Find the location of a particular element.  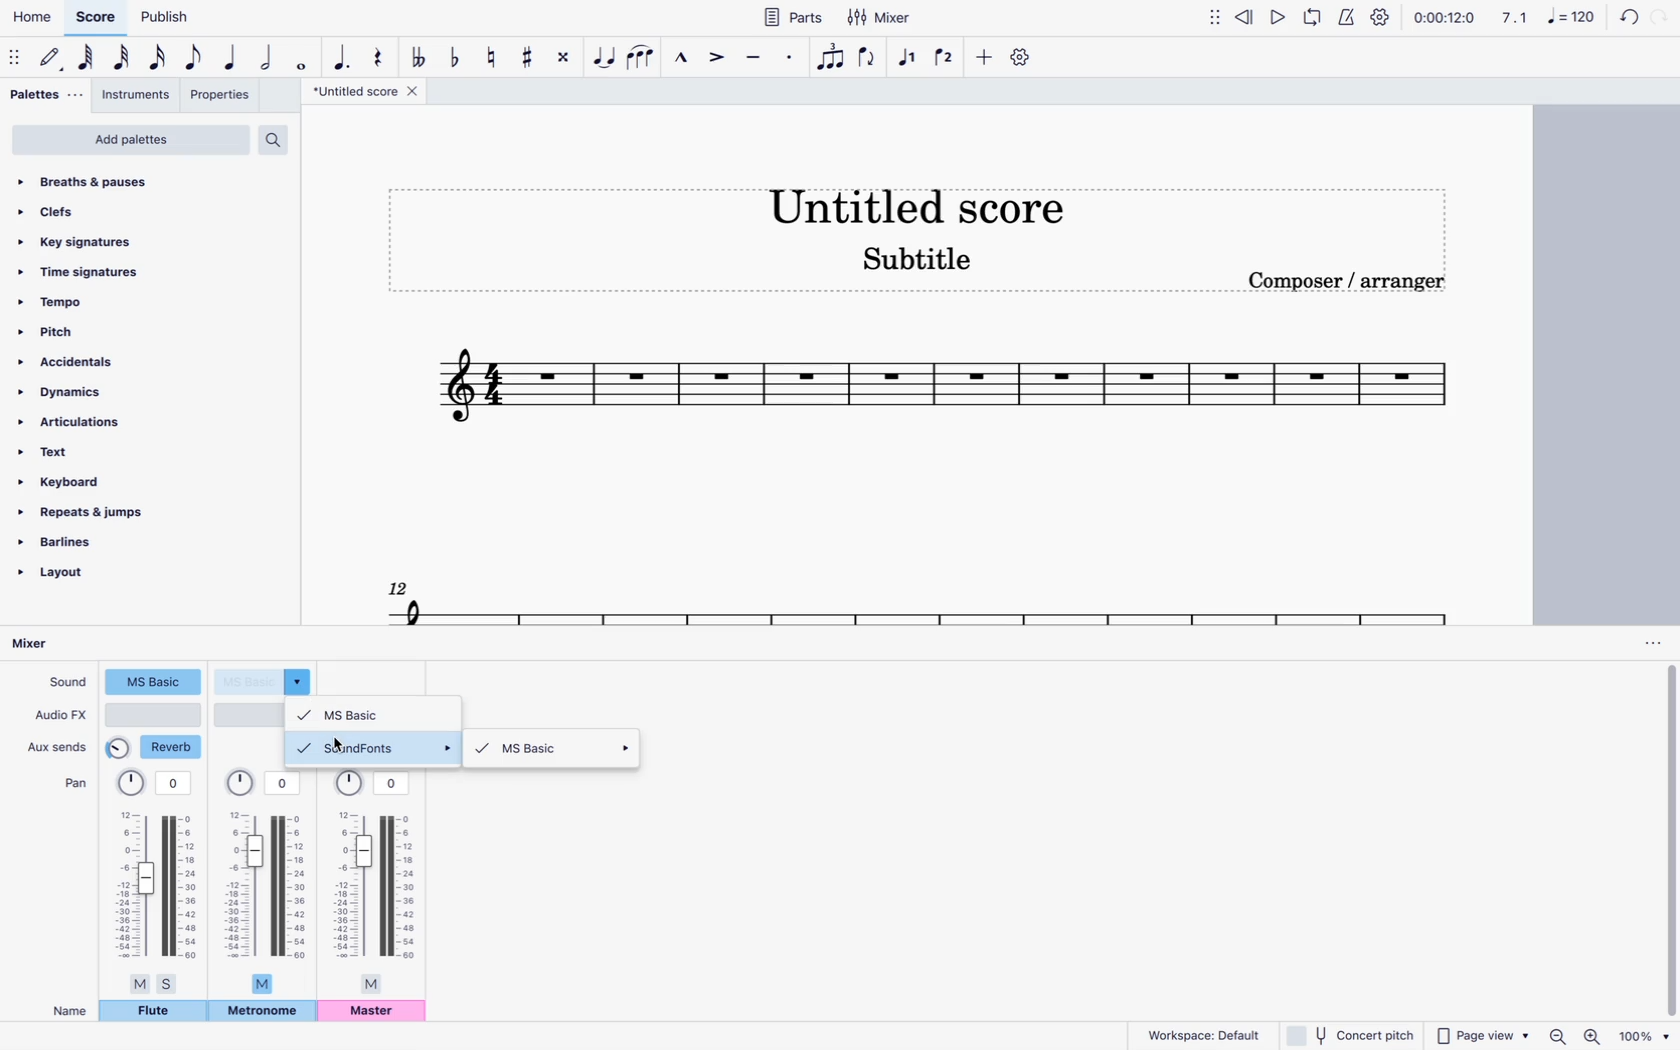

sound type is located at coordinates (266, 680).